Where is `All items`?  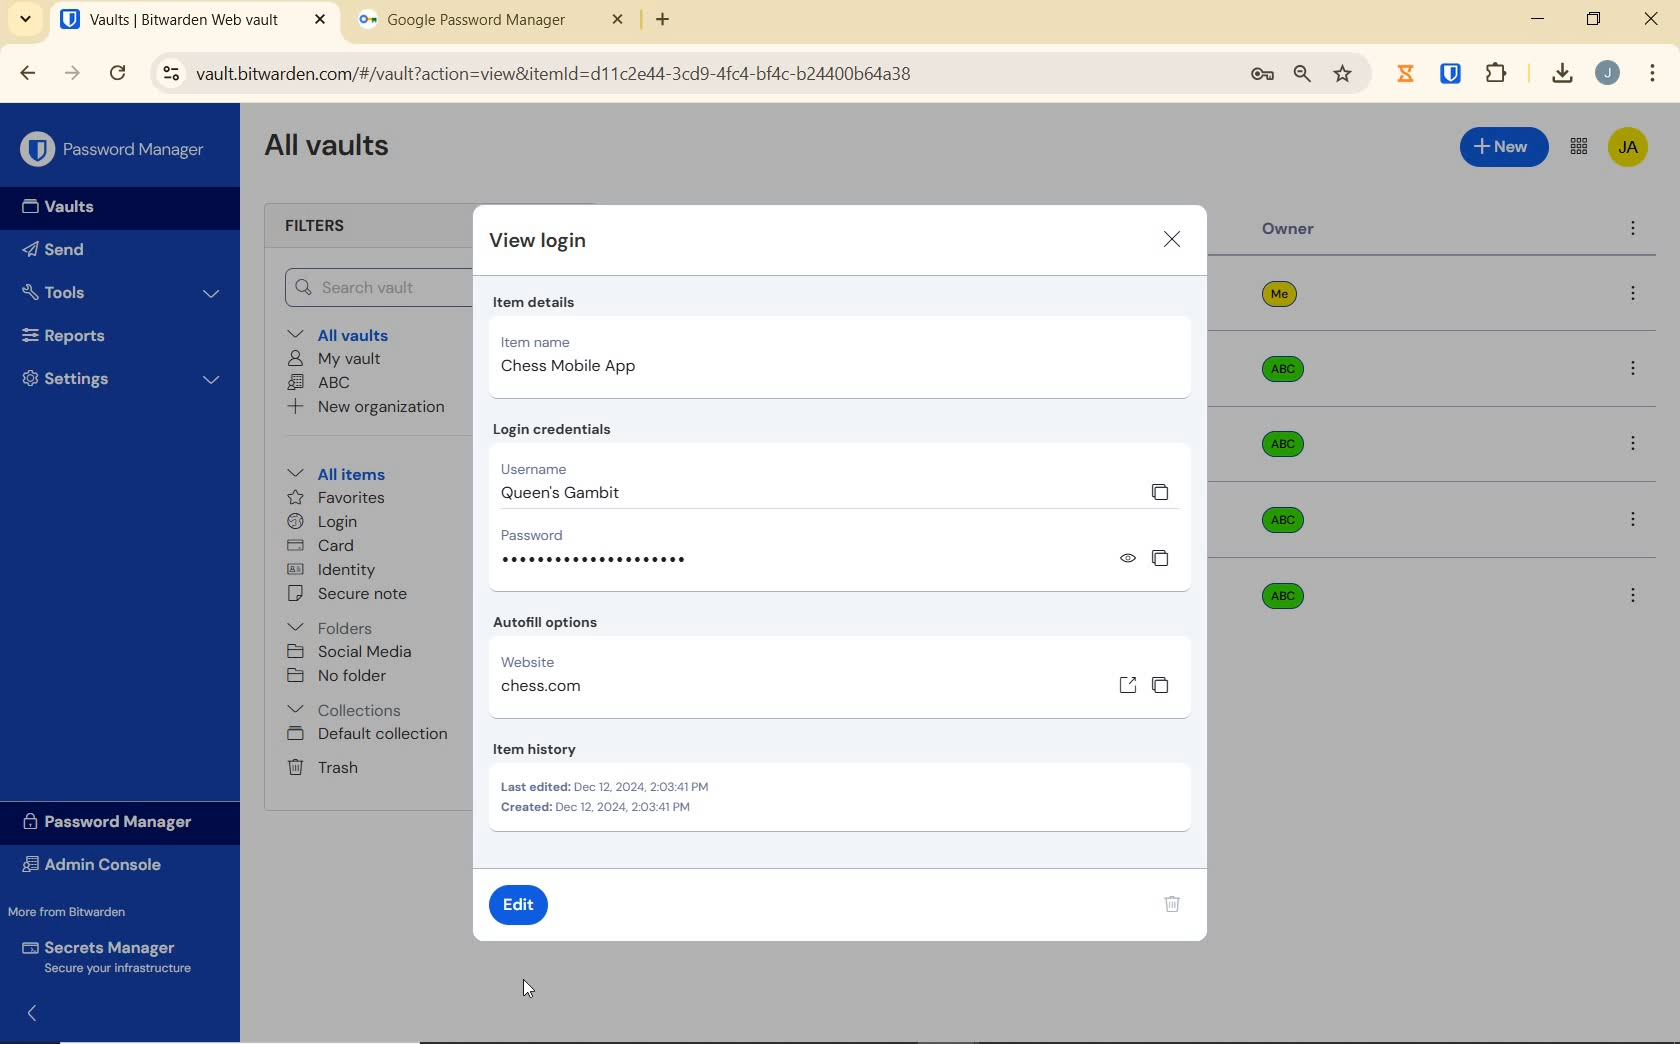
All items is located at coordinates (333, 471).